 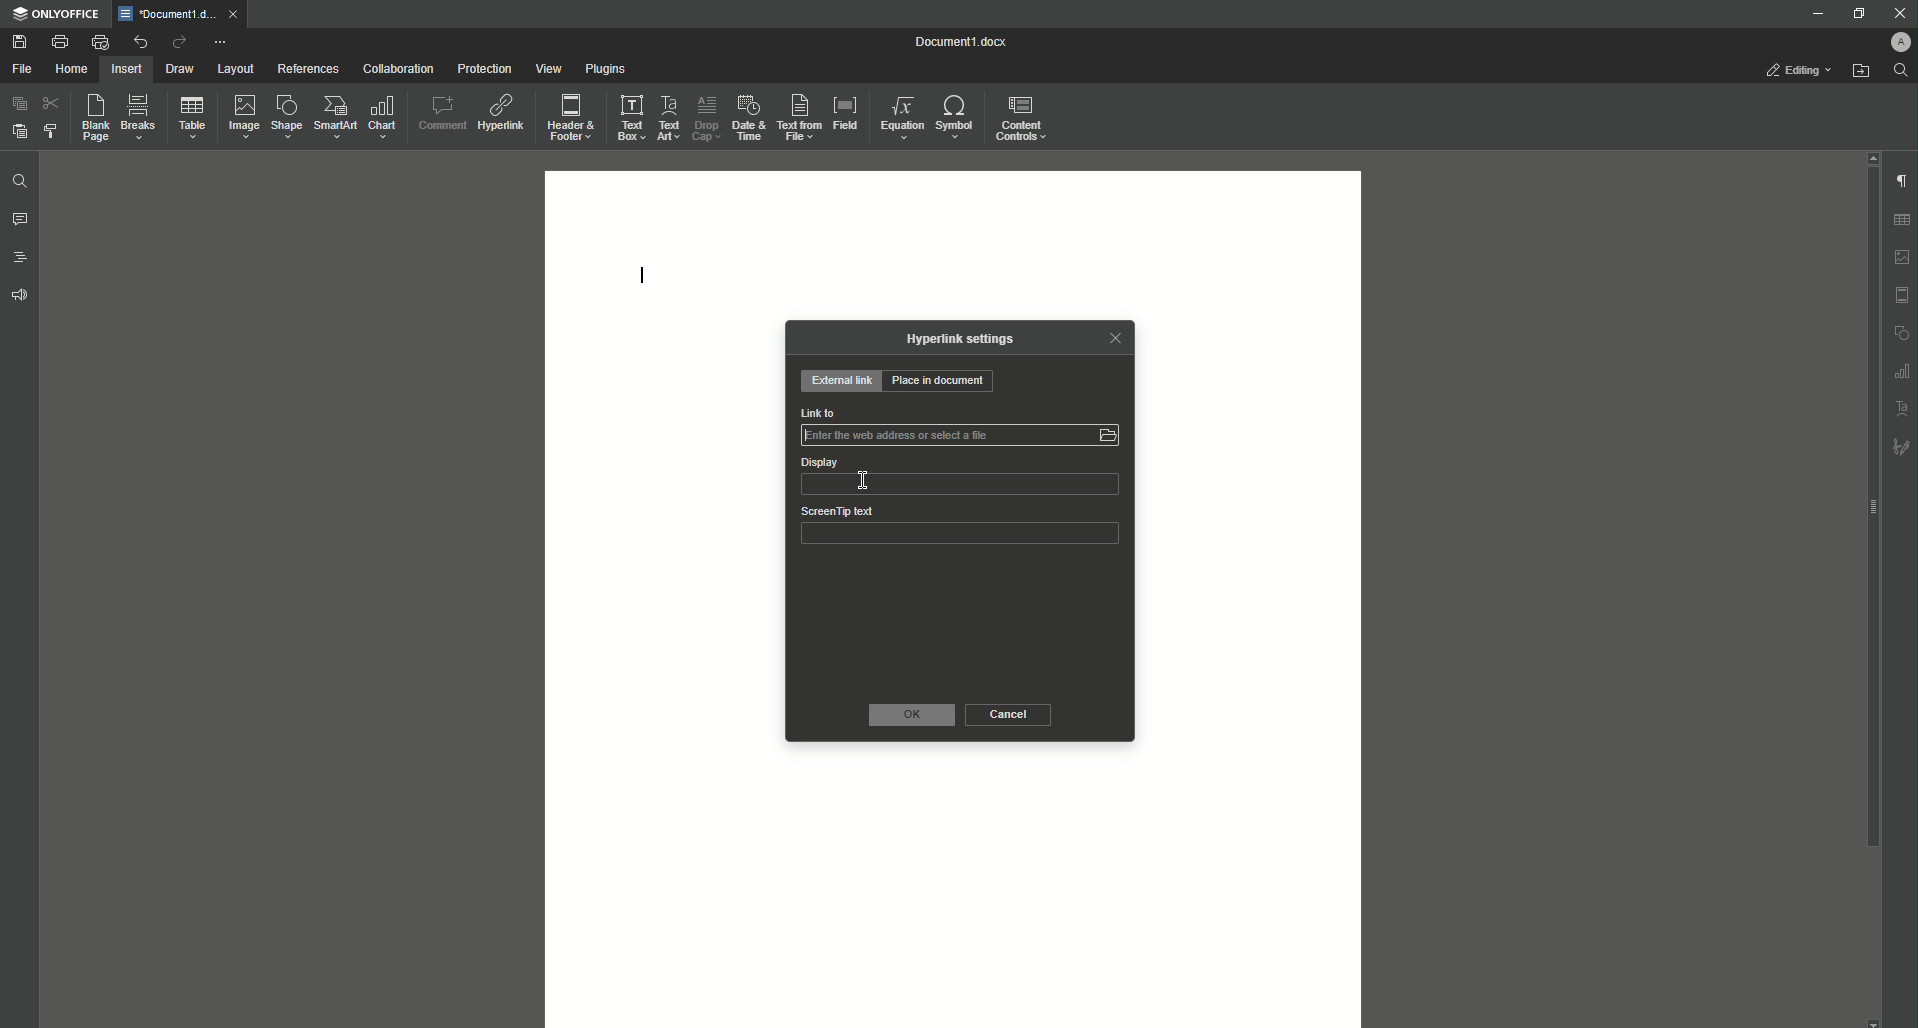 I want to click on Text Art, so click(x=670, y=118).